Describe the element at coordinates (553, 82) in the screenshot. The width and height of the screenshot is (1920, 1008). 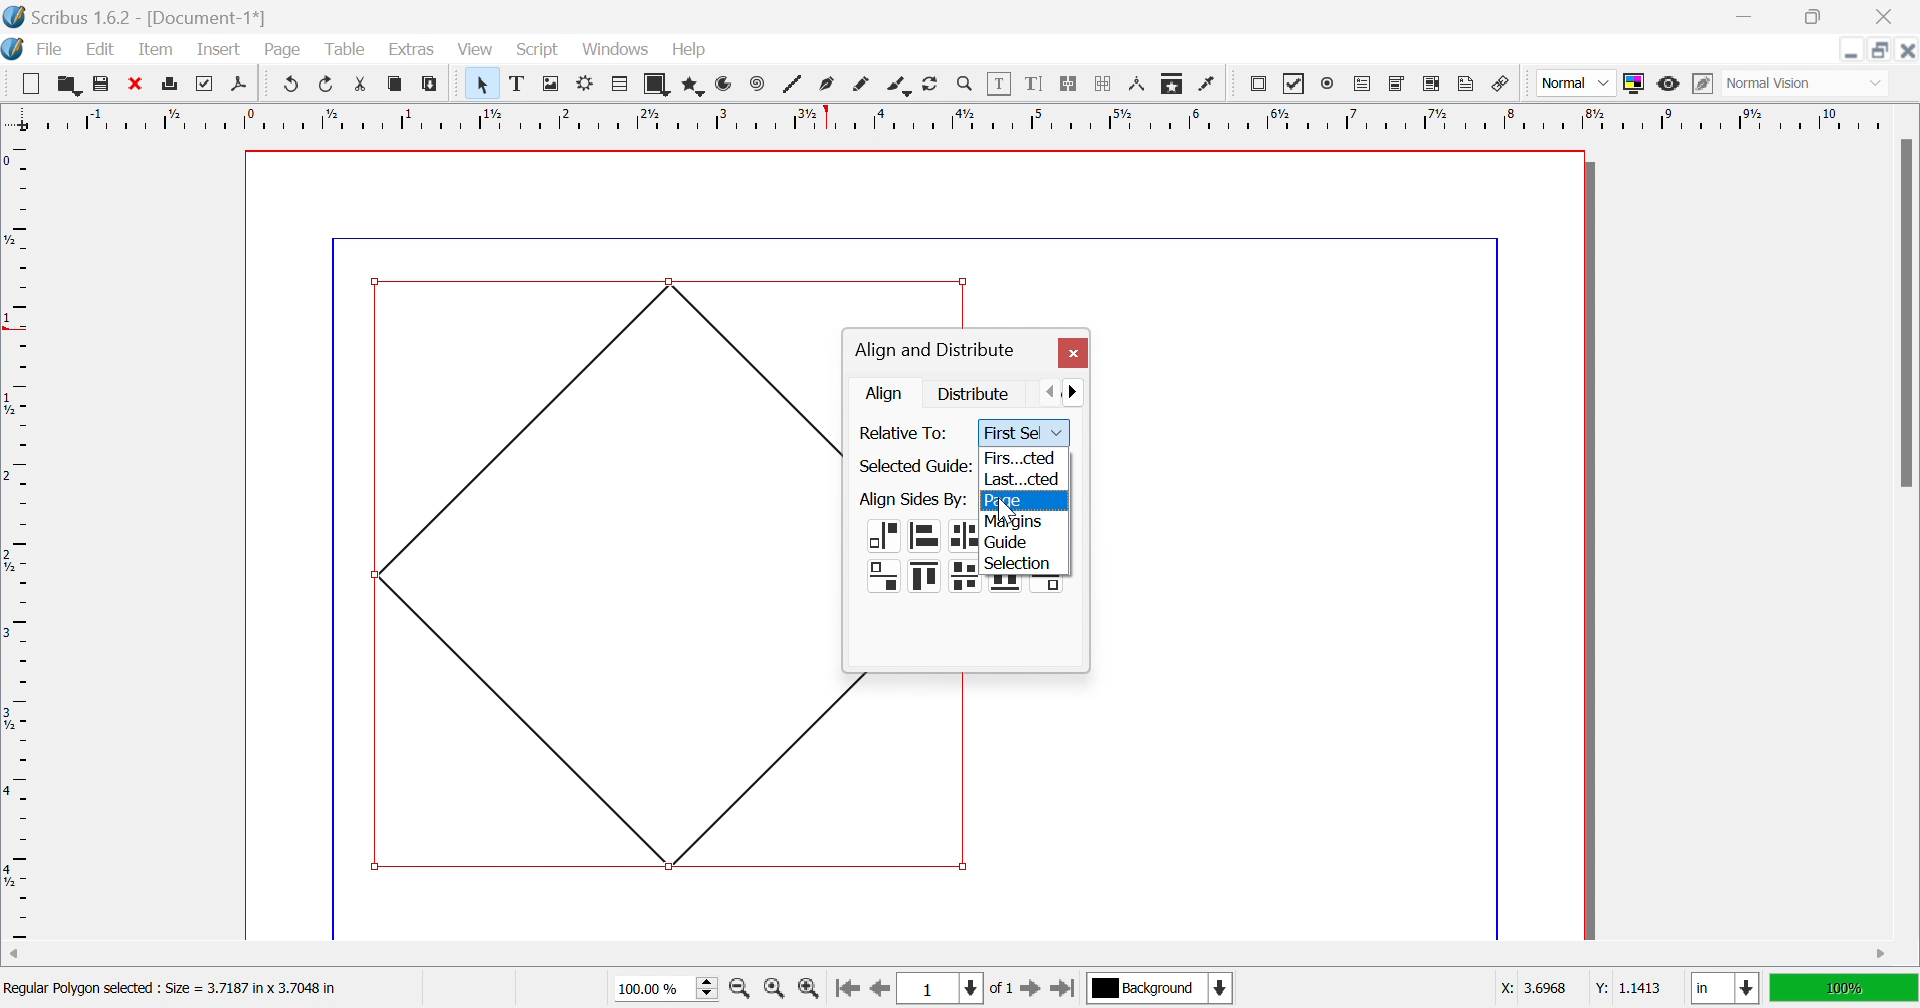
I see `Image frame` at that location.